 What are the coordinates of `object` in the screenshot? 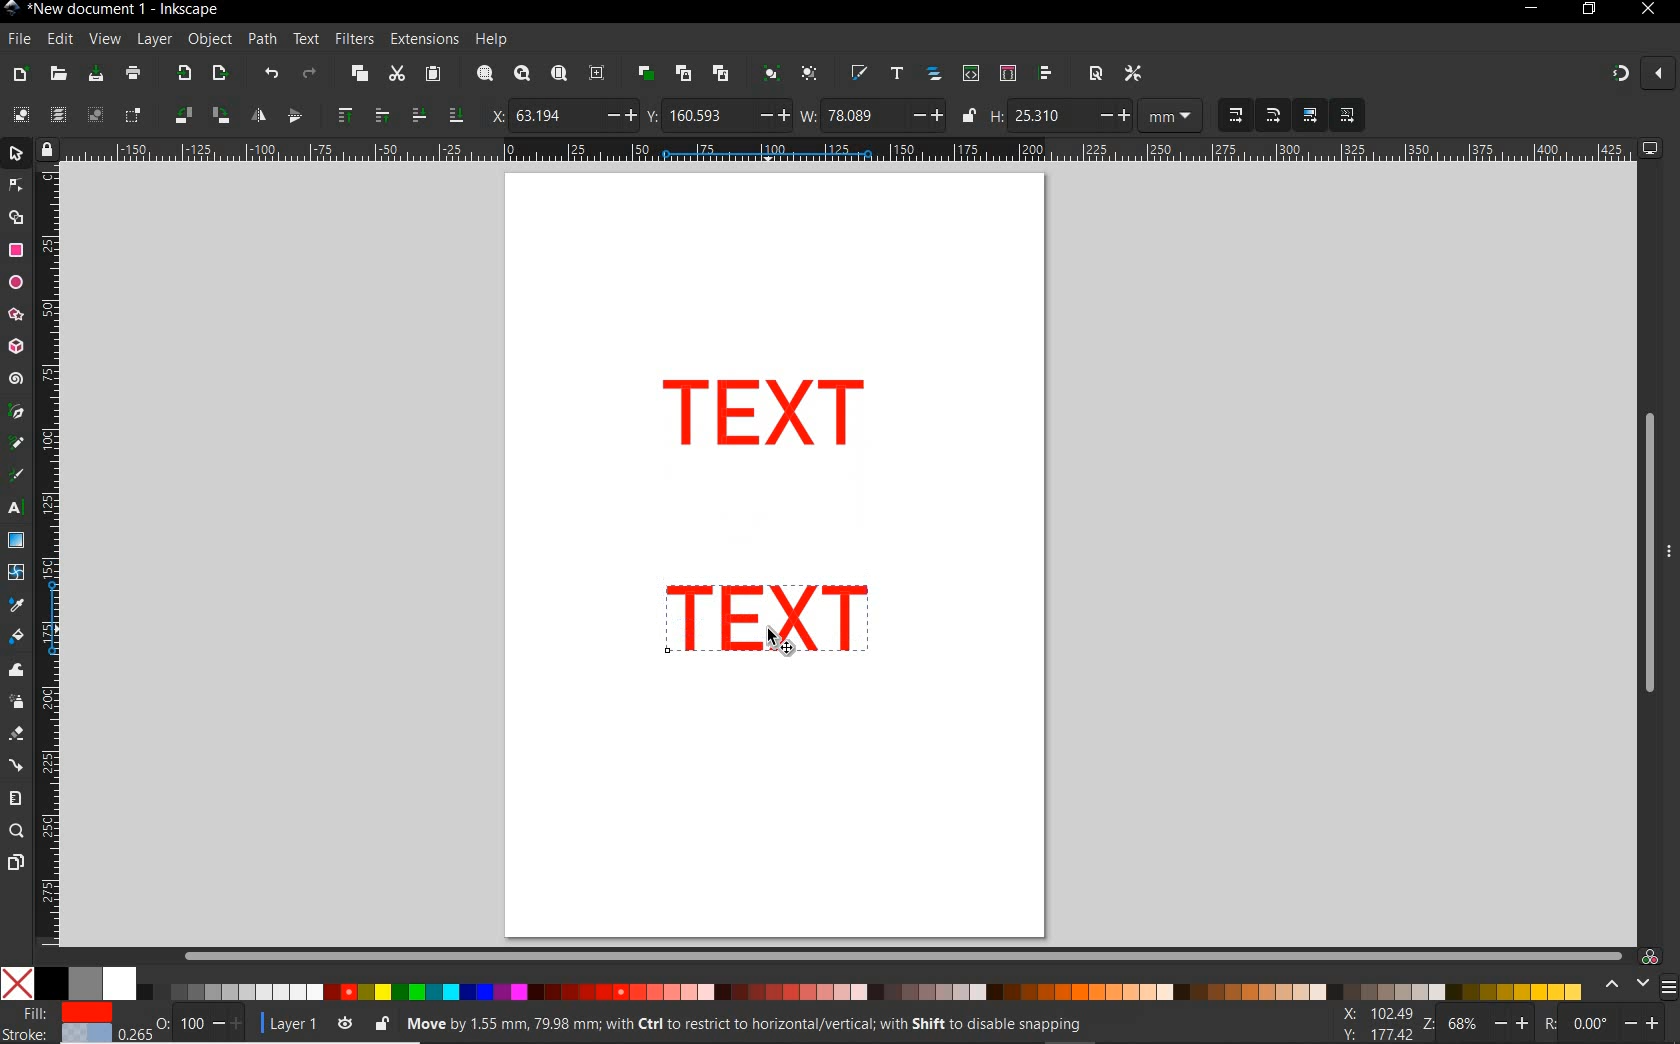 It's located at (210, 40).